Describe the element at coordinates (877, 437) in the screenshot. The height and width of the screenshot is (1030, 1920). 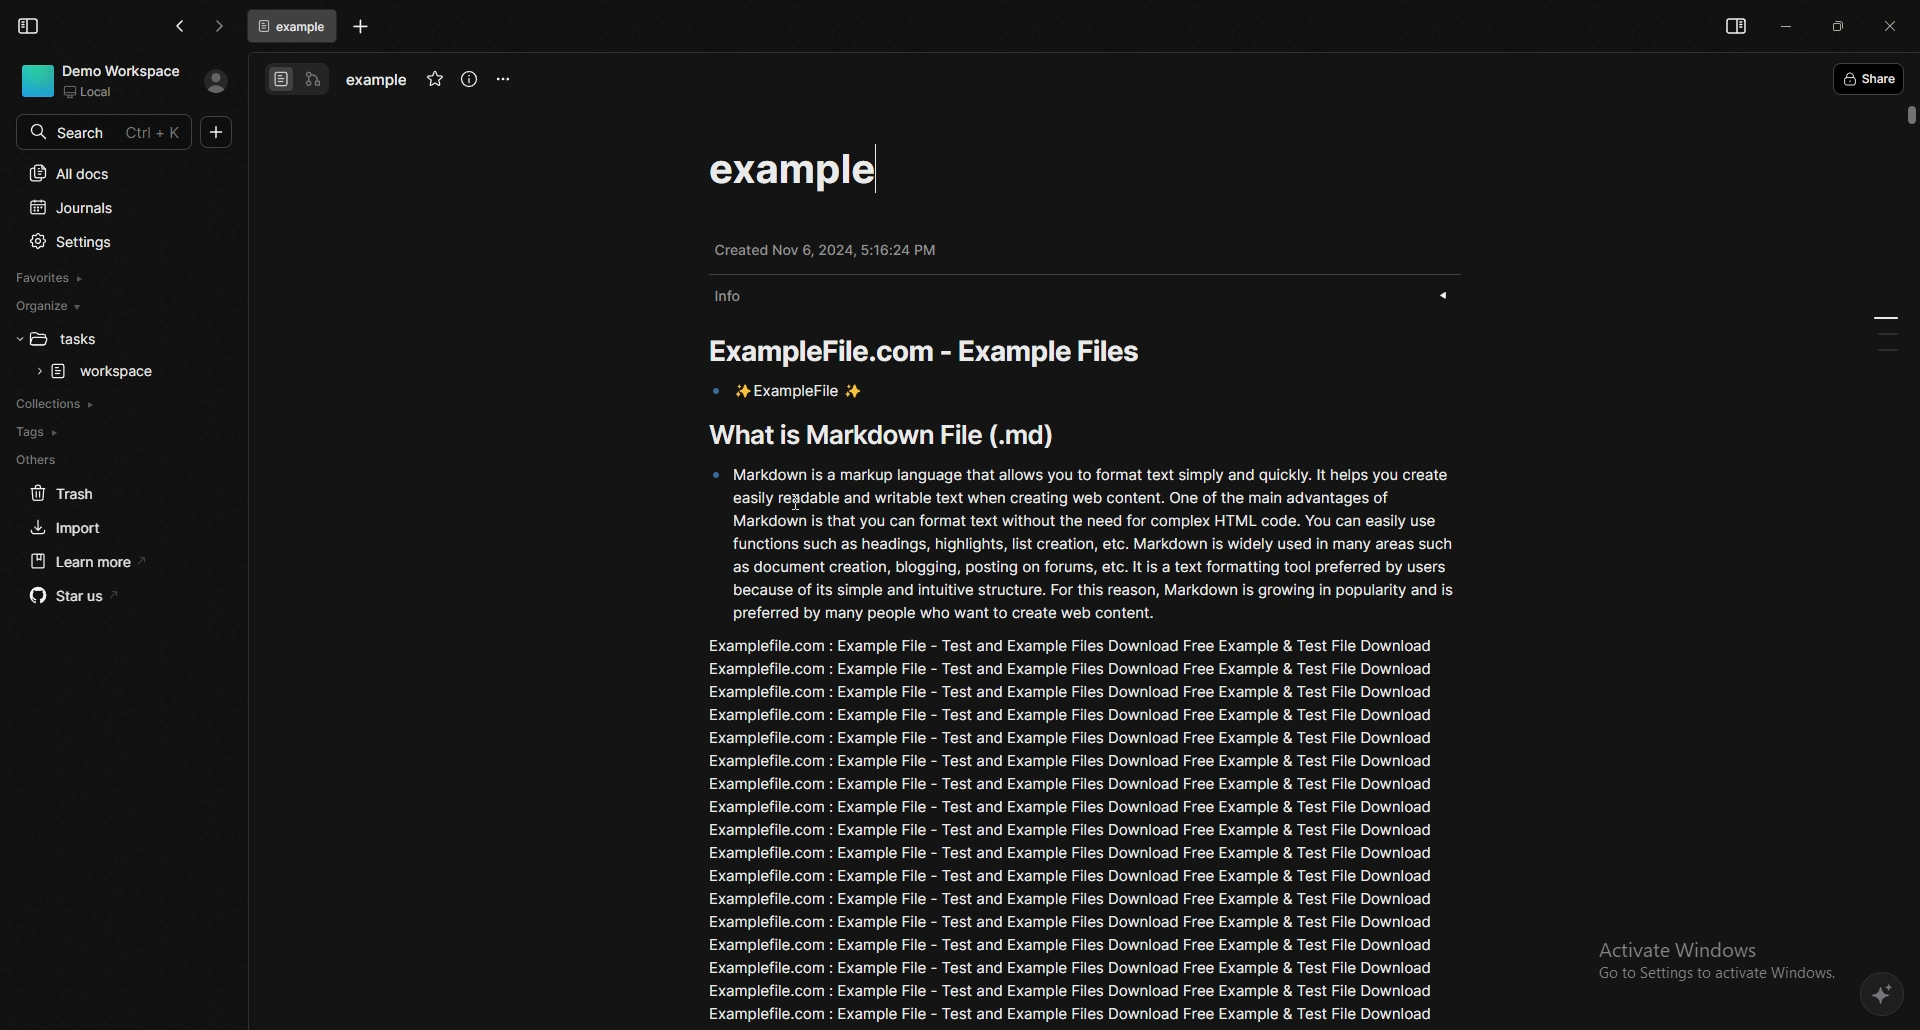
I see `What is Markdown File (.md)` at that location.